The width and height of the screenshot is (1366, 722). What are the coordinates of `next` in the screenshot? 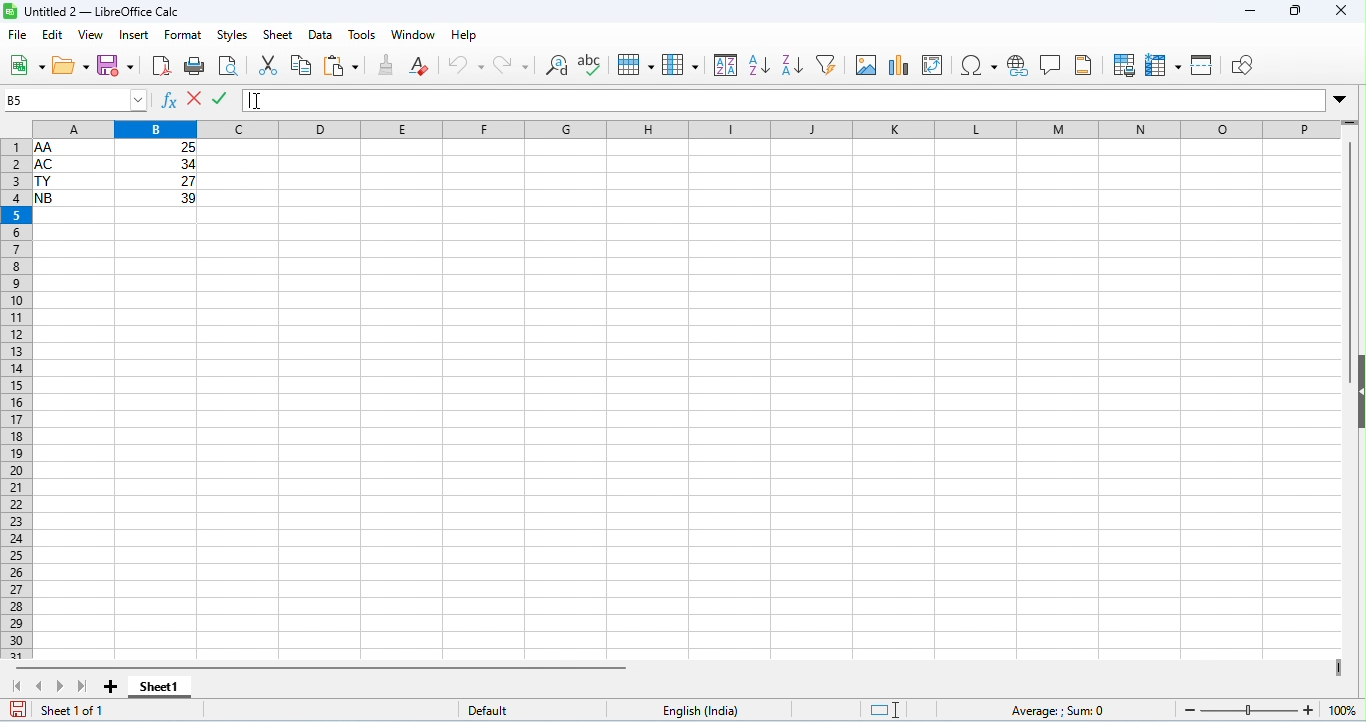 It's located at (61, 685).